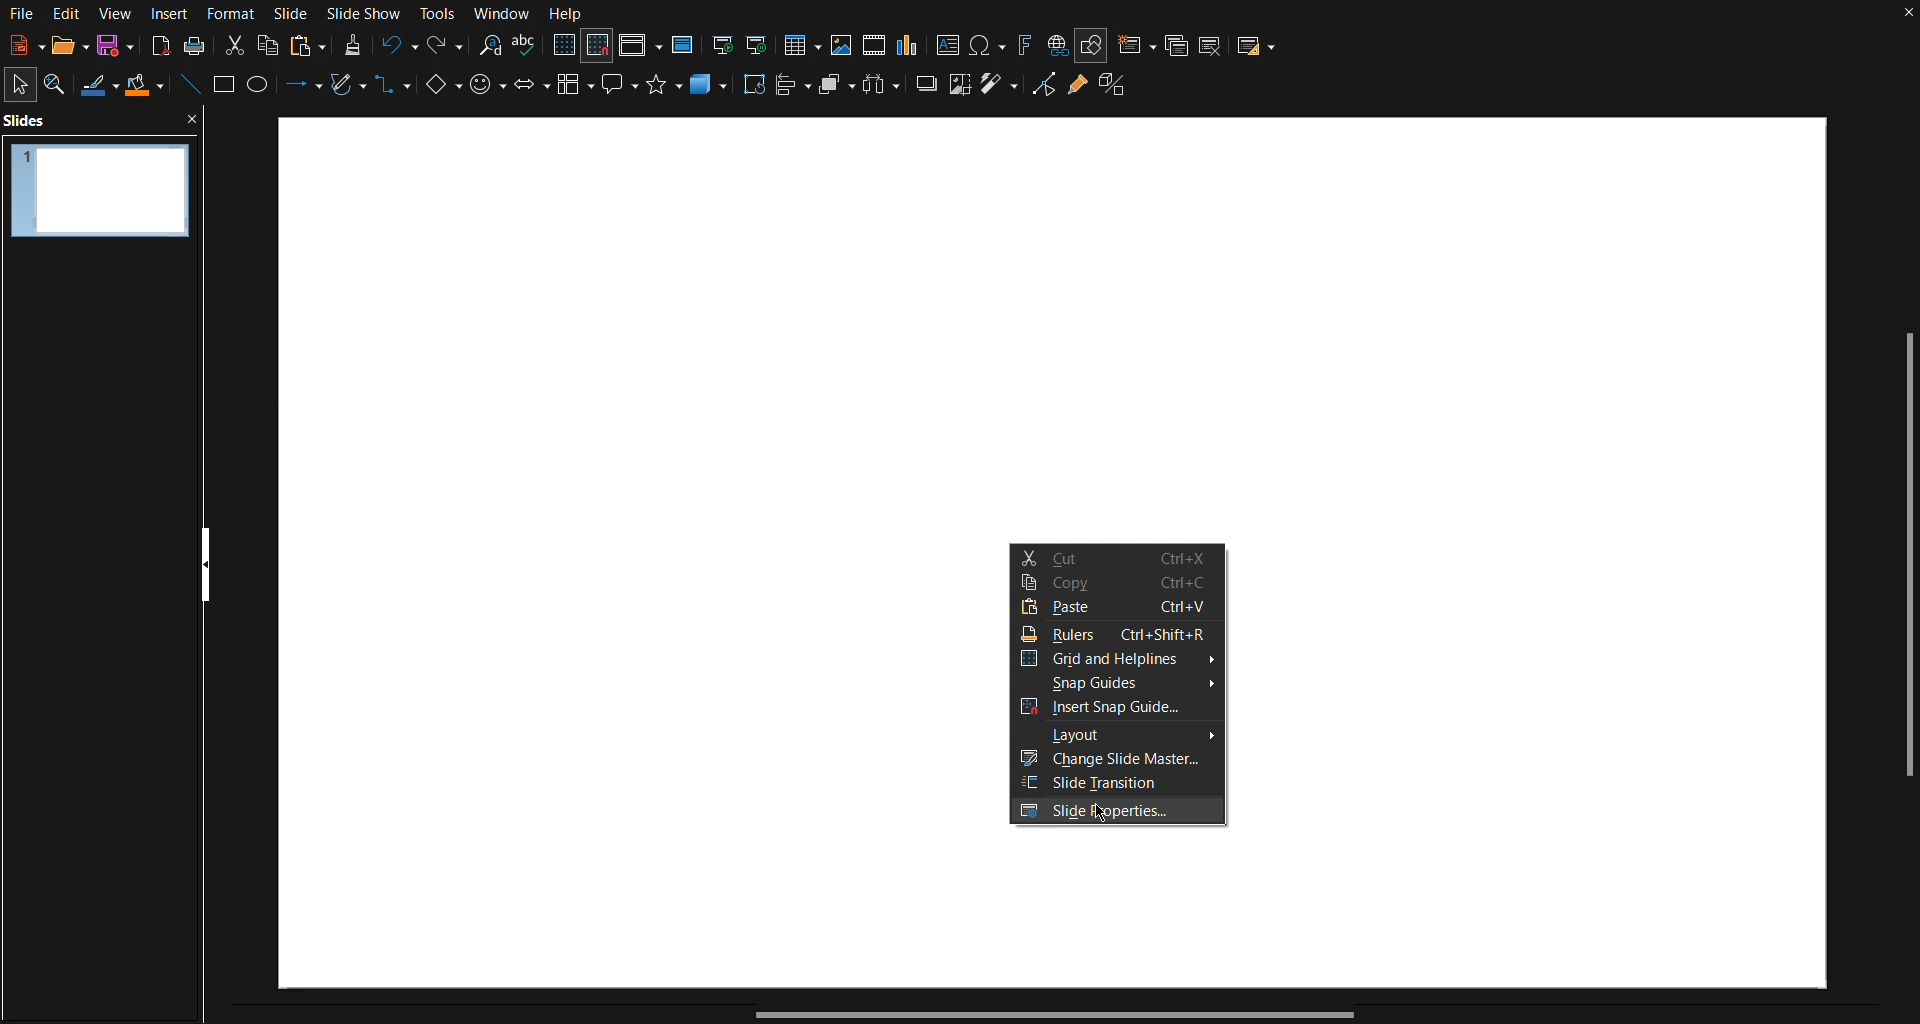  I want to click on Search and Replace, so click(489, 46).